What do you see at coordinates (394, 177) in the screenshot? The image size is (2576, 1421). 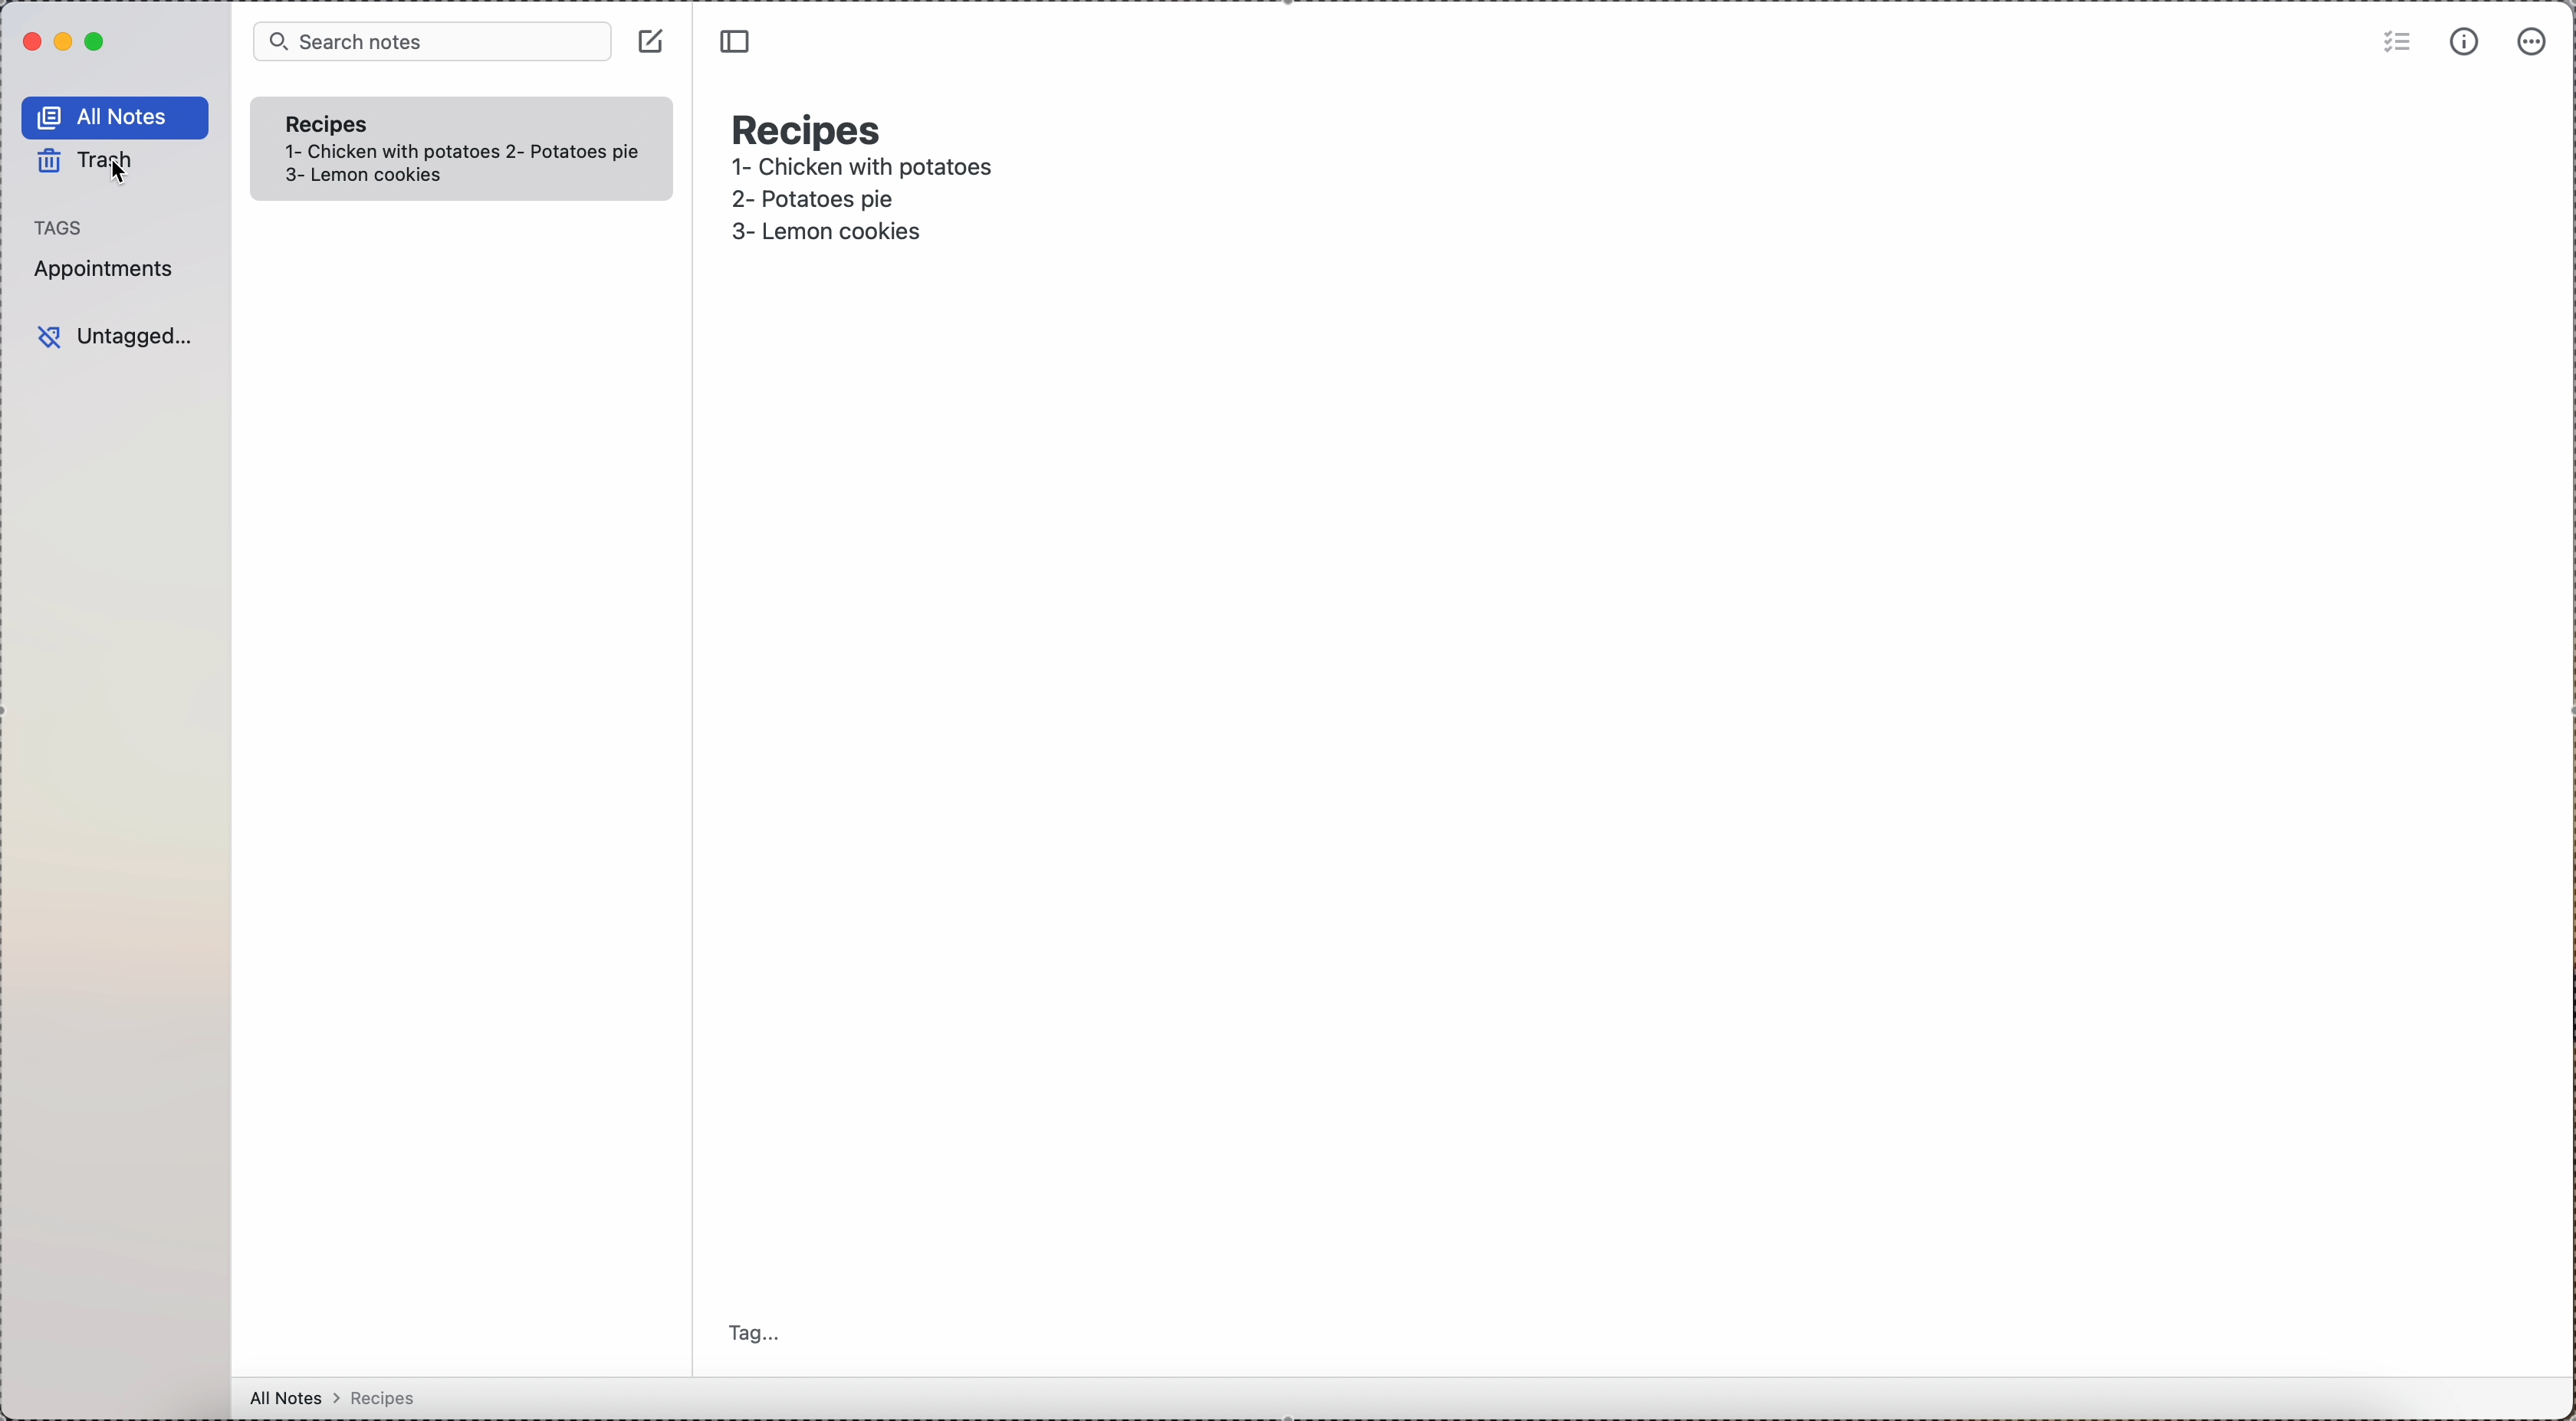 I see `3-Lemon Cookies` at bounding box center [394, 177].